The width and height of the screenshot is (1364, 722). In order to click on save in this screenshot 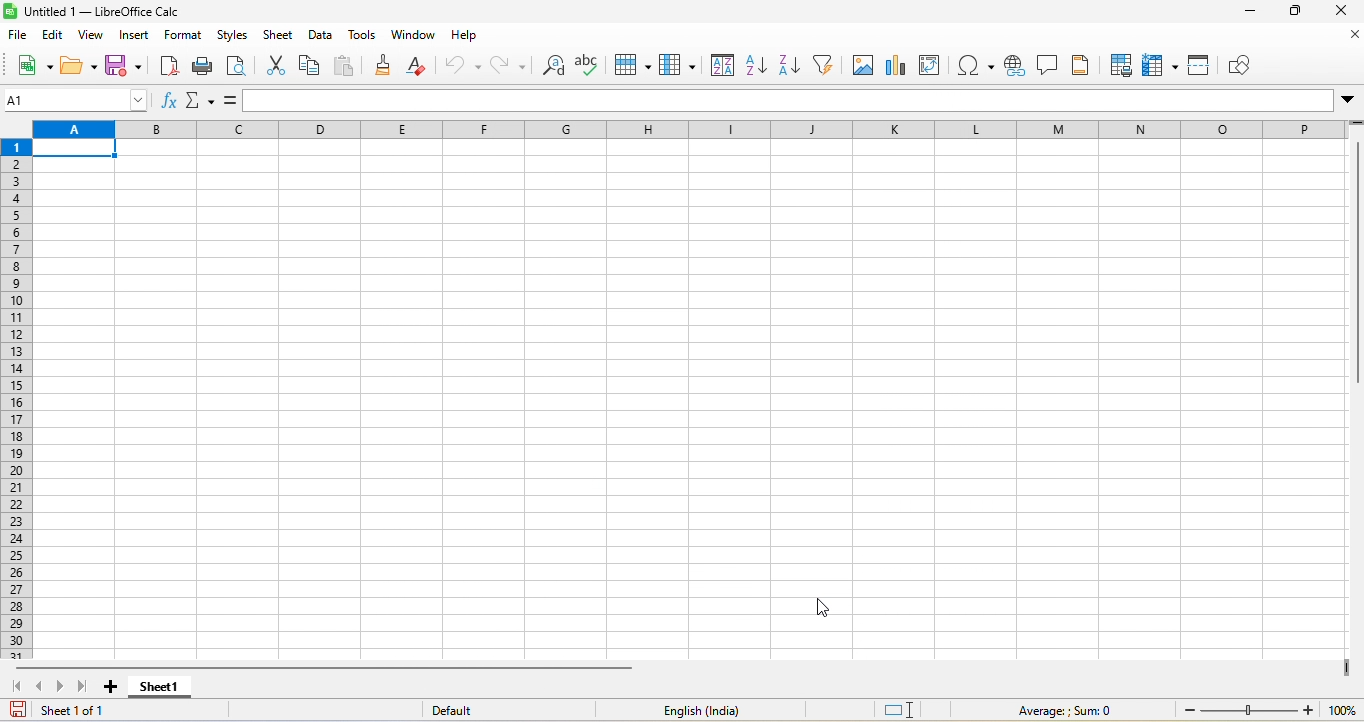, I will do `click(123, 67)`.